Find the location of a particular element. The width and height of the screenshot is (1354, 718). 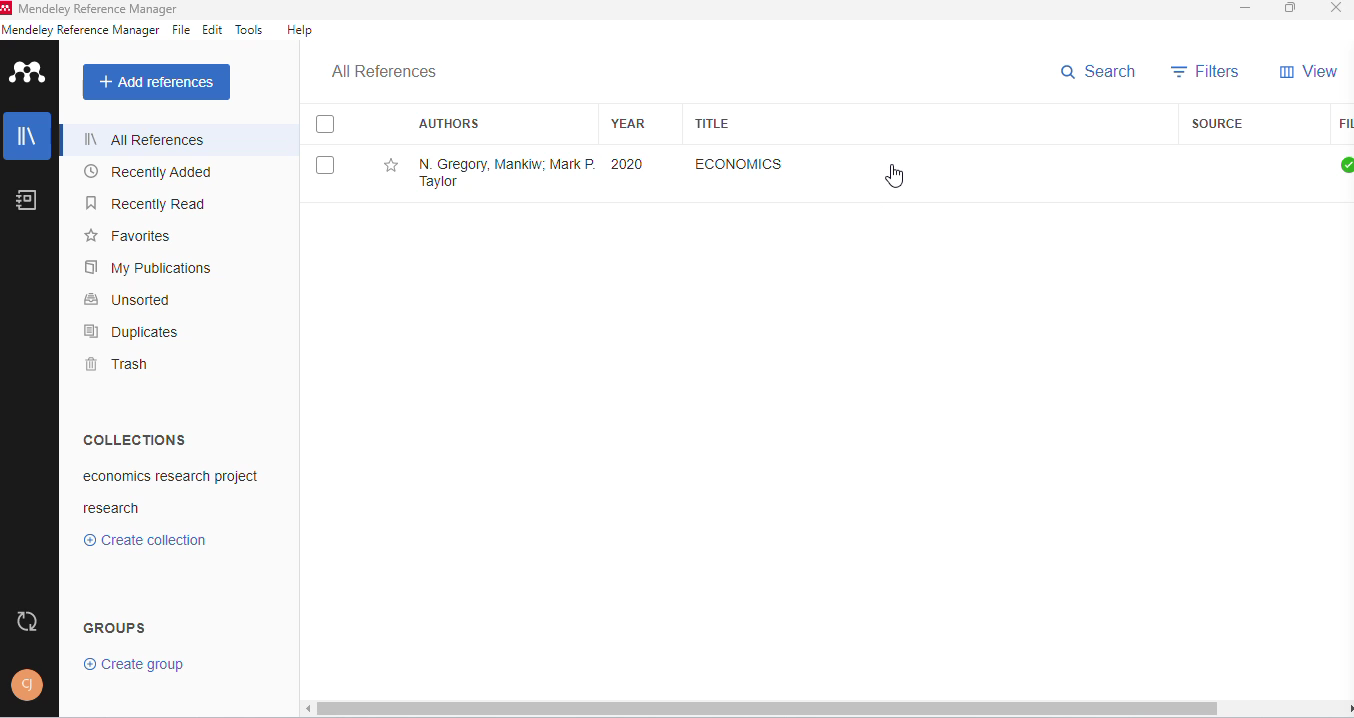

all references is located at coordinates (385, 70).